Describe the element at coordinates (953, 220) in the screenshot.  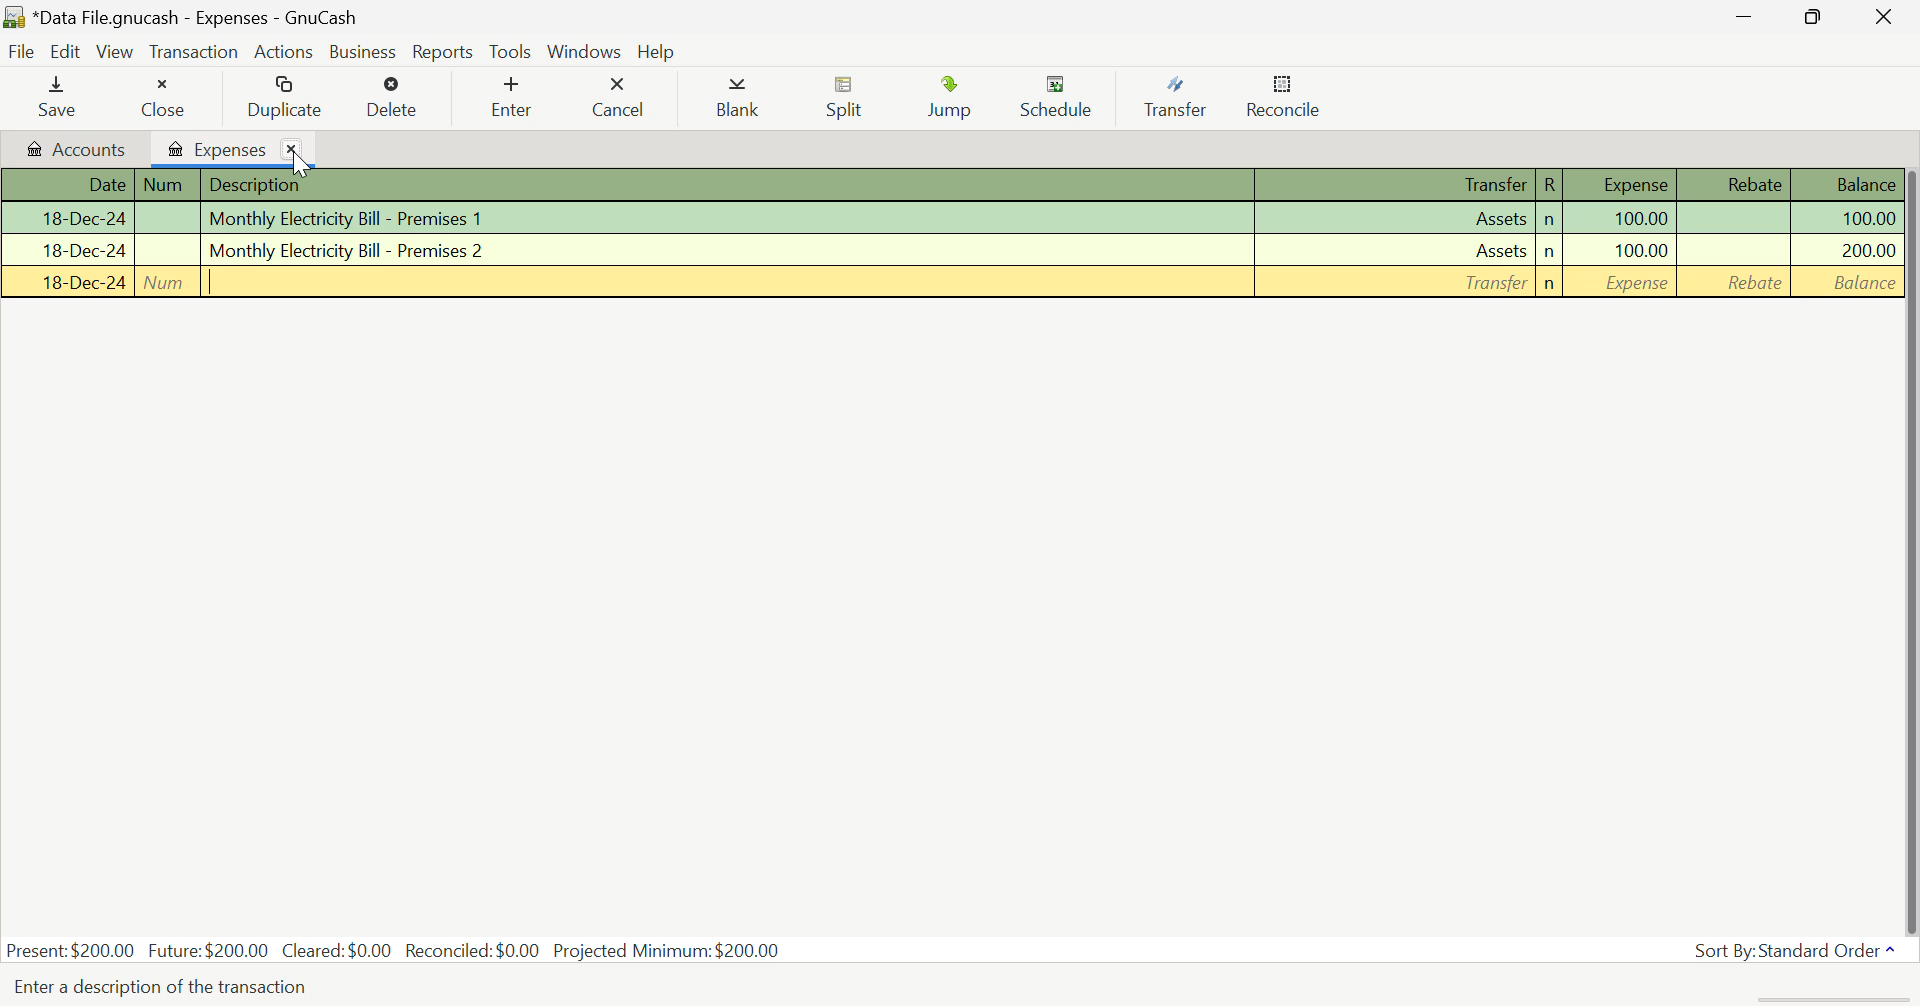
I see `Monthly Electricity Bill - Premises 1` at that location.